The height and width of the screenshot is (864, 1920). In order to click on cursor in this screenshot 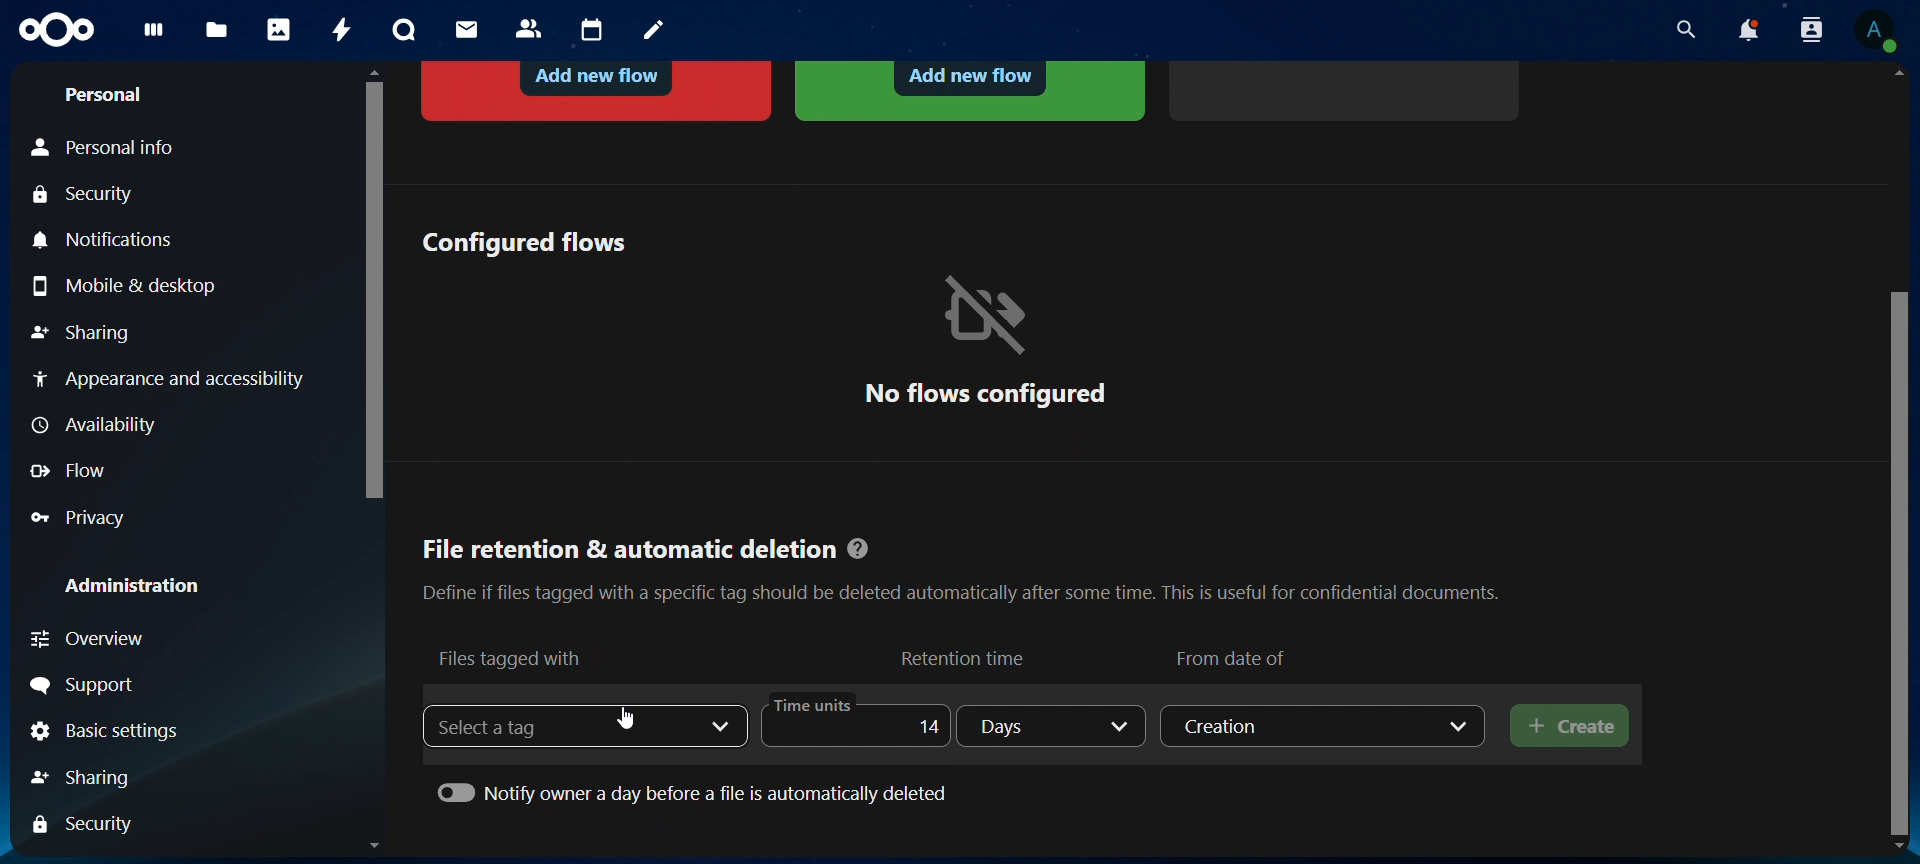, I will do `click(631, 720)`.